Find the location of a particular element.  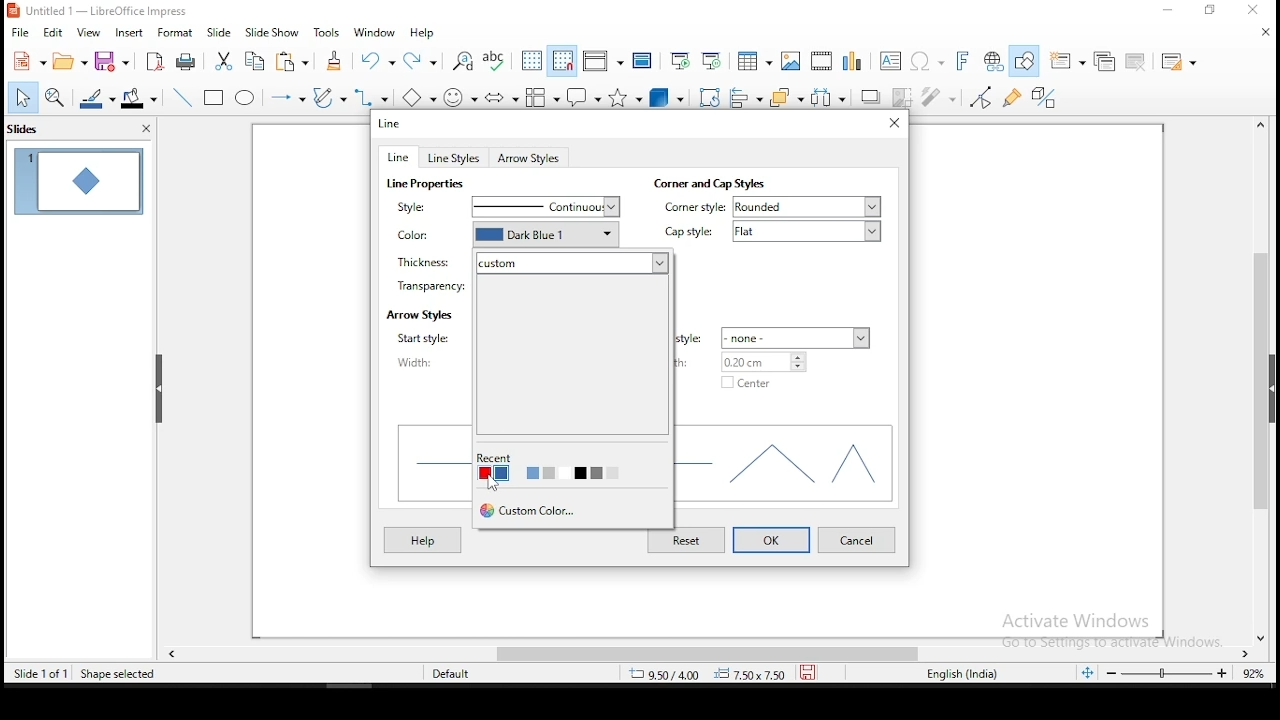

insert audio or video is located at coordinates (825, 59).